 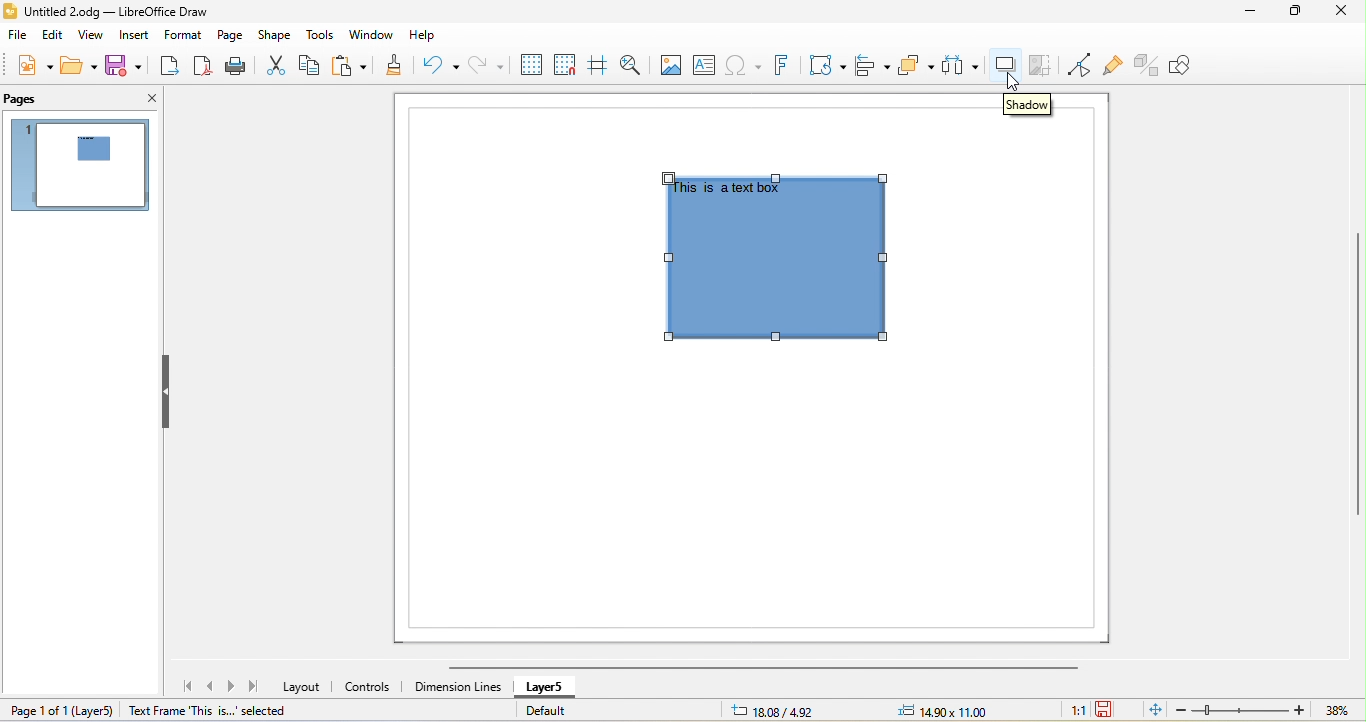 I want to click on previous page, so click(x=214, y=687).